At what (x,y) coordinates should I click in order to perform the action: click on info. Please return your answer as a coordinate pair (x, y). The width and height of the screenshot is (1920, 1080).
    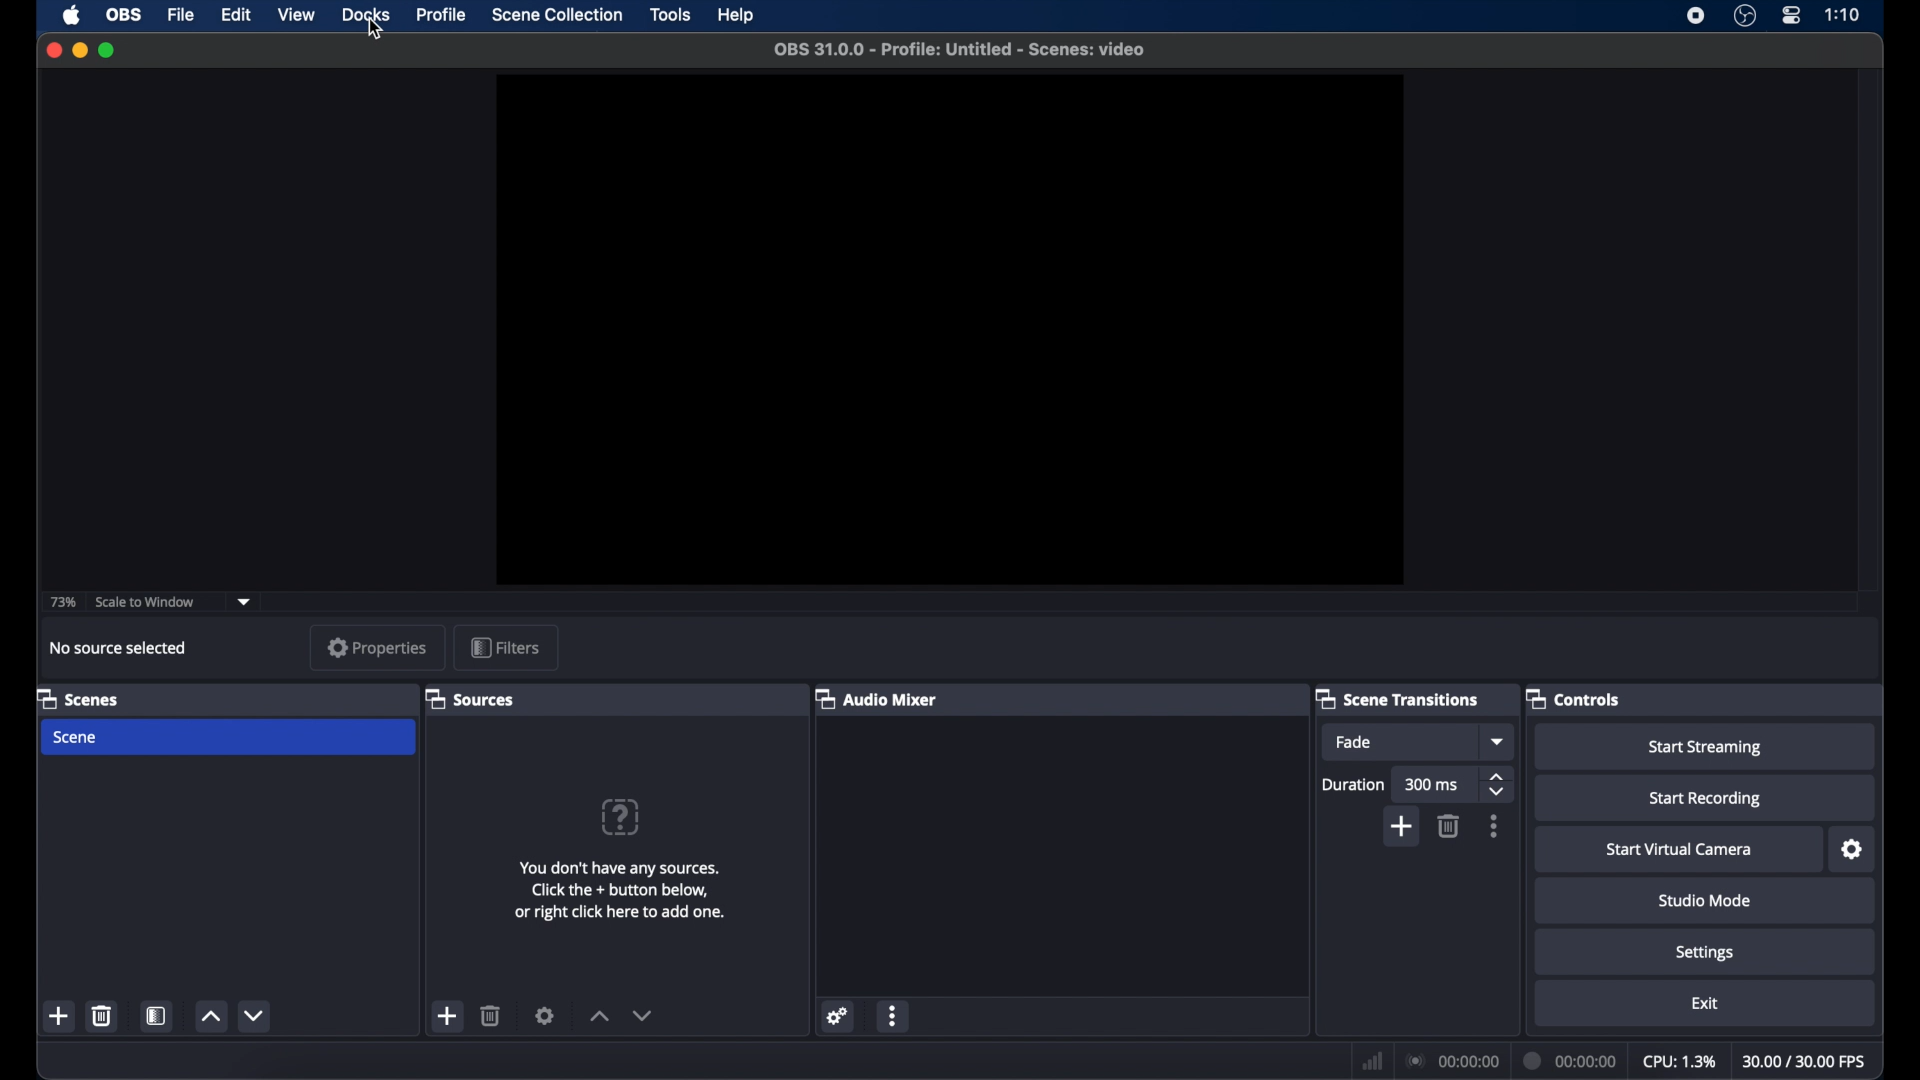
    Looking at the image, I should click on (620, 891).